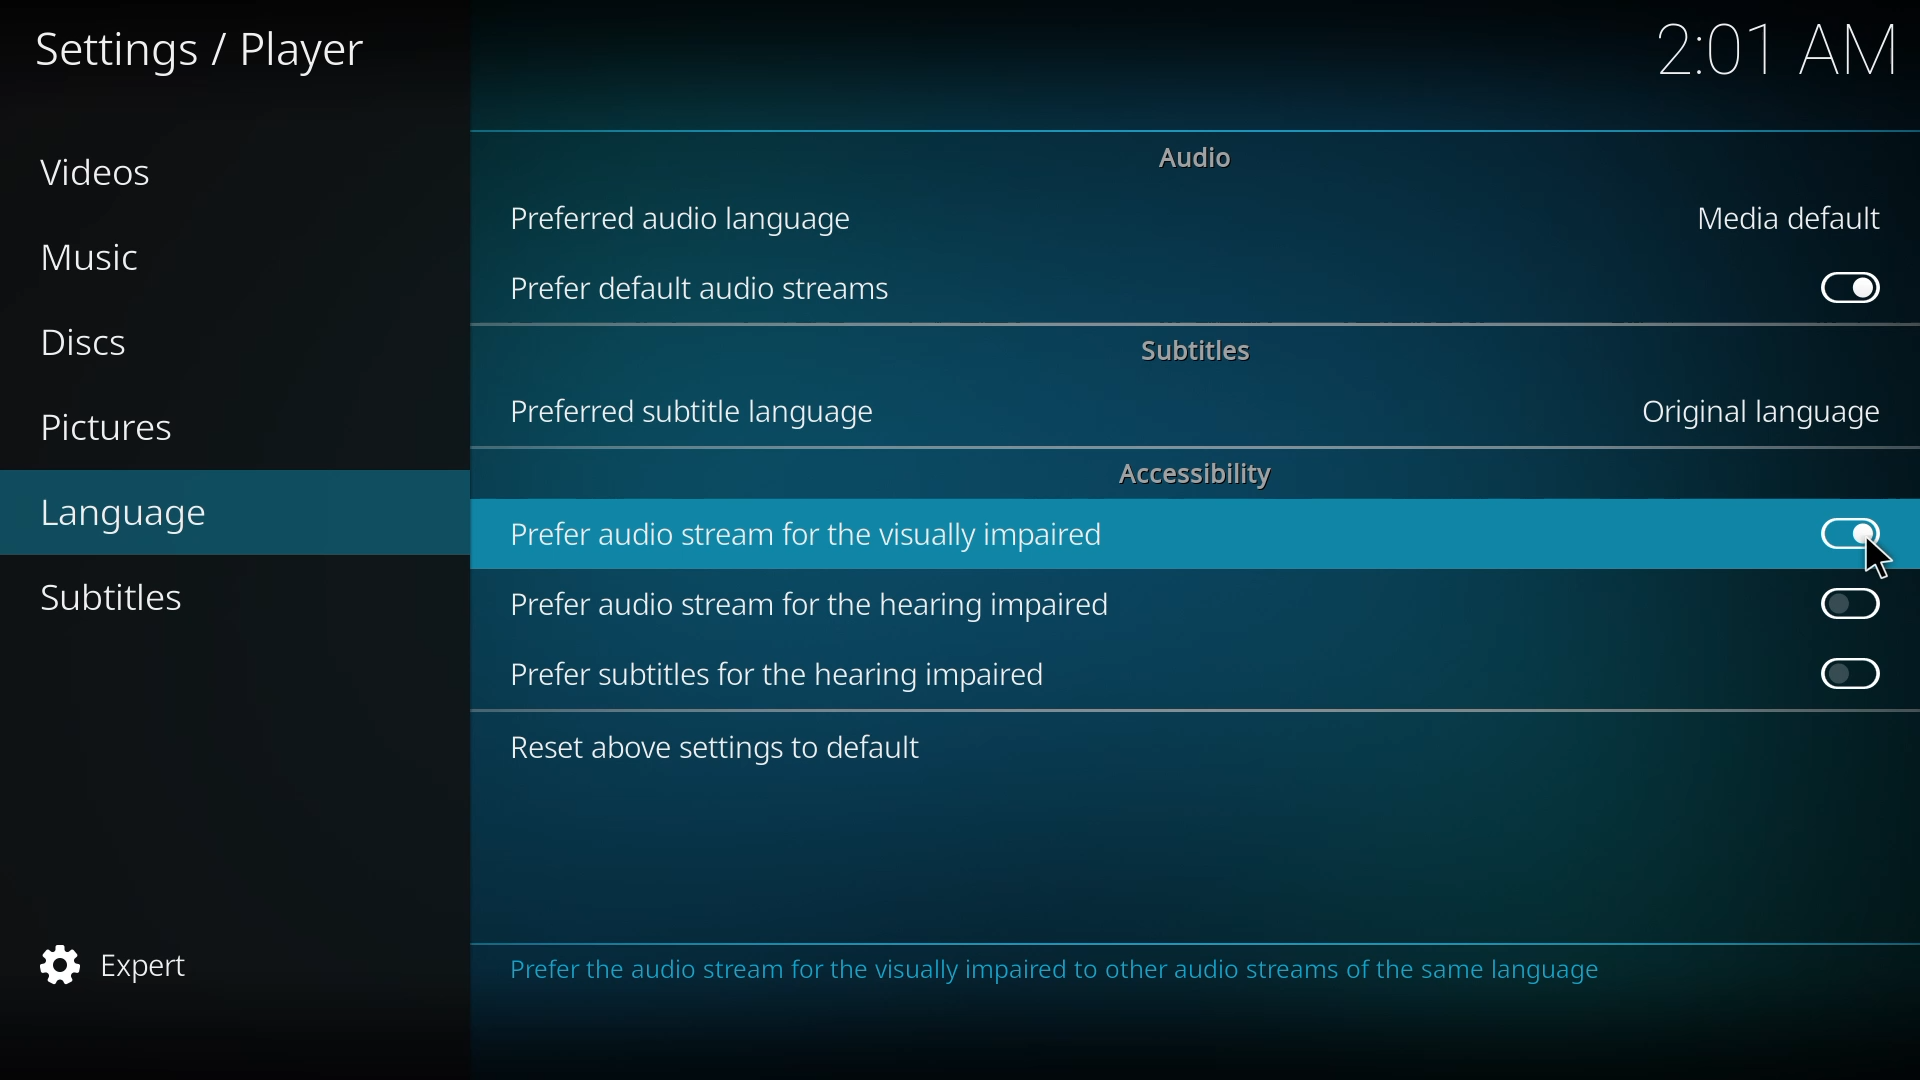  What do you see at coordinates (96, 260) in the screenshot?
I see `music` at bounding box center [96, 260].